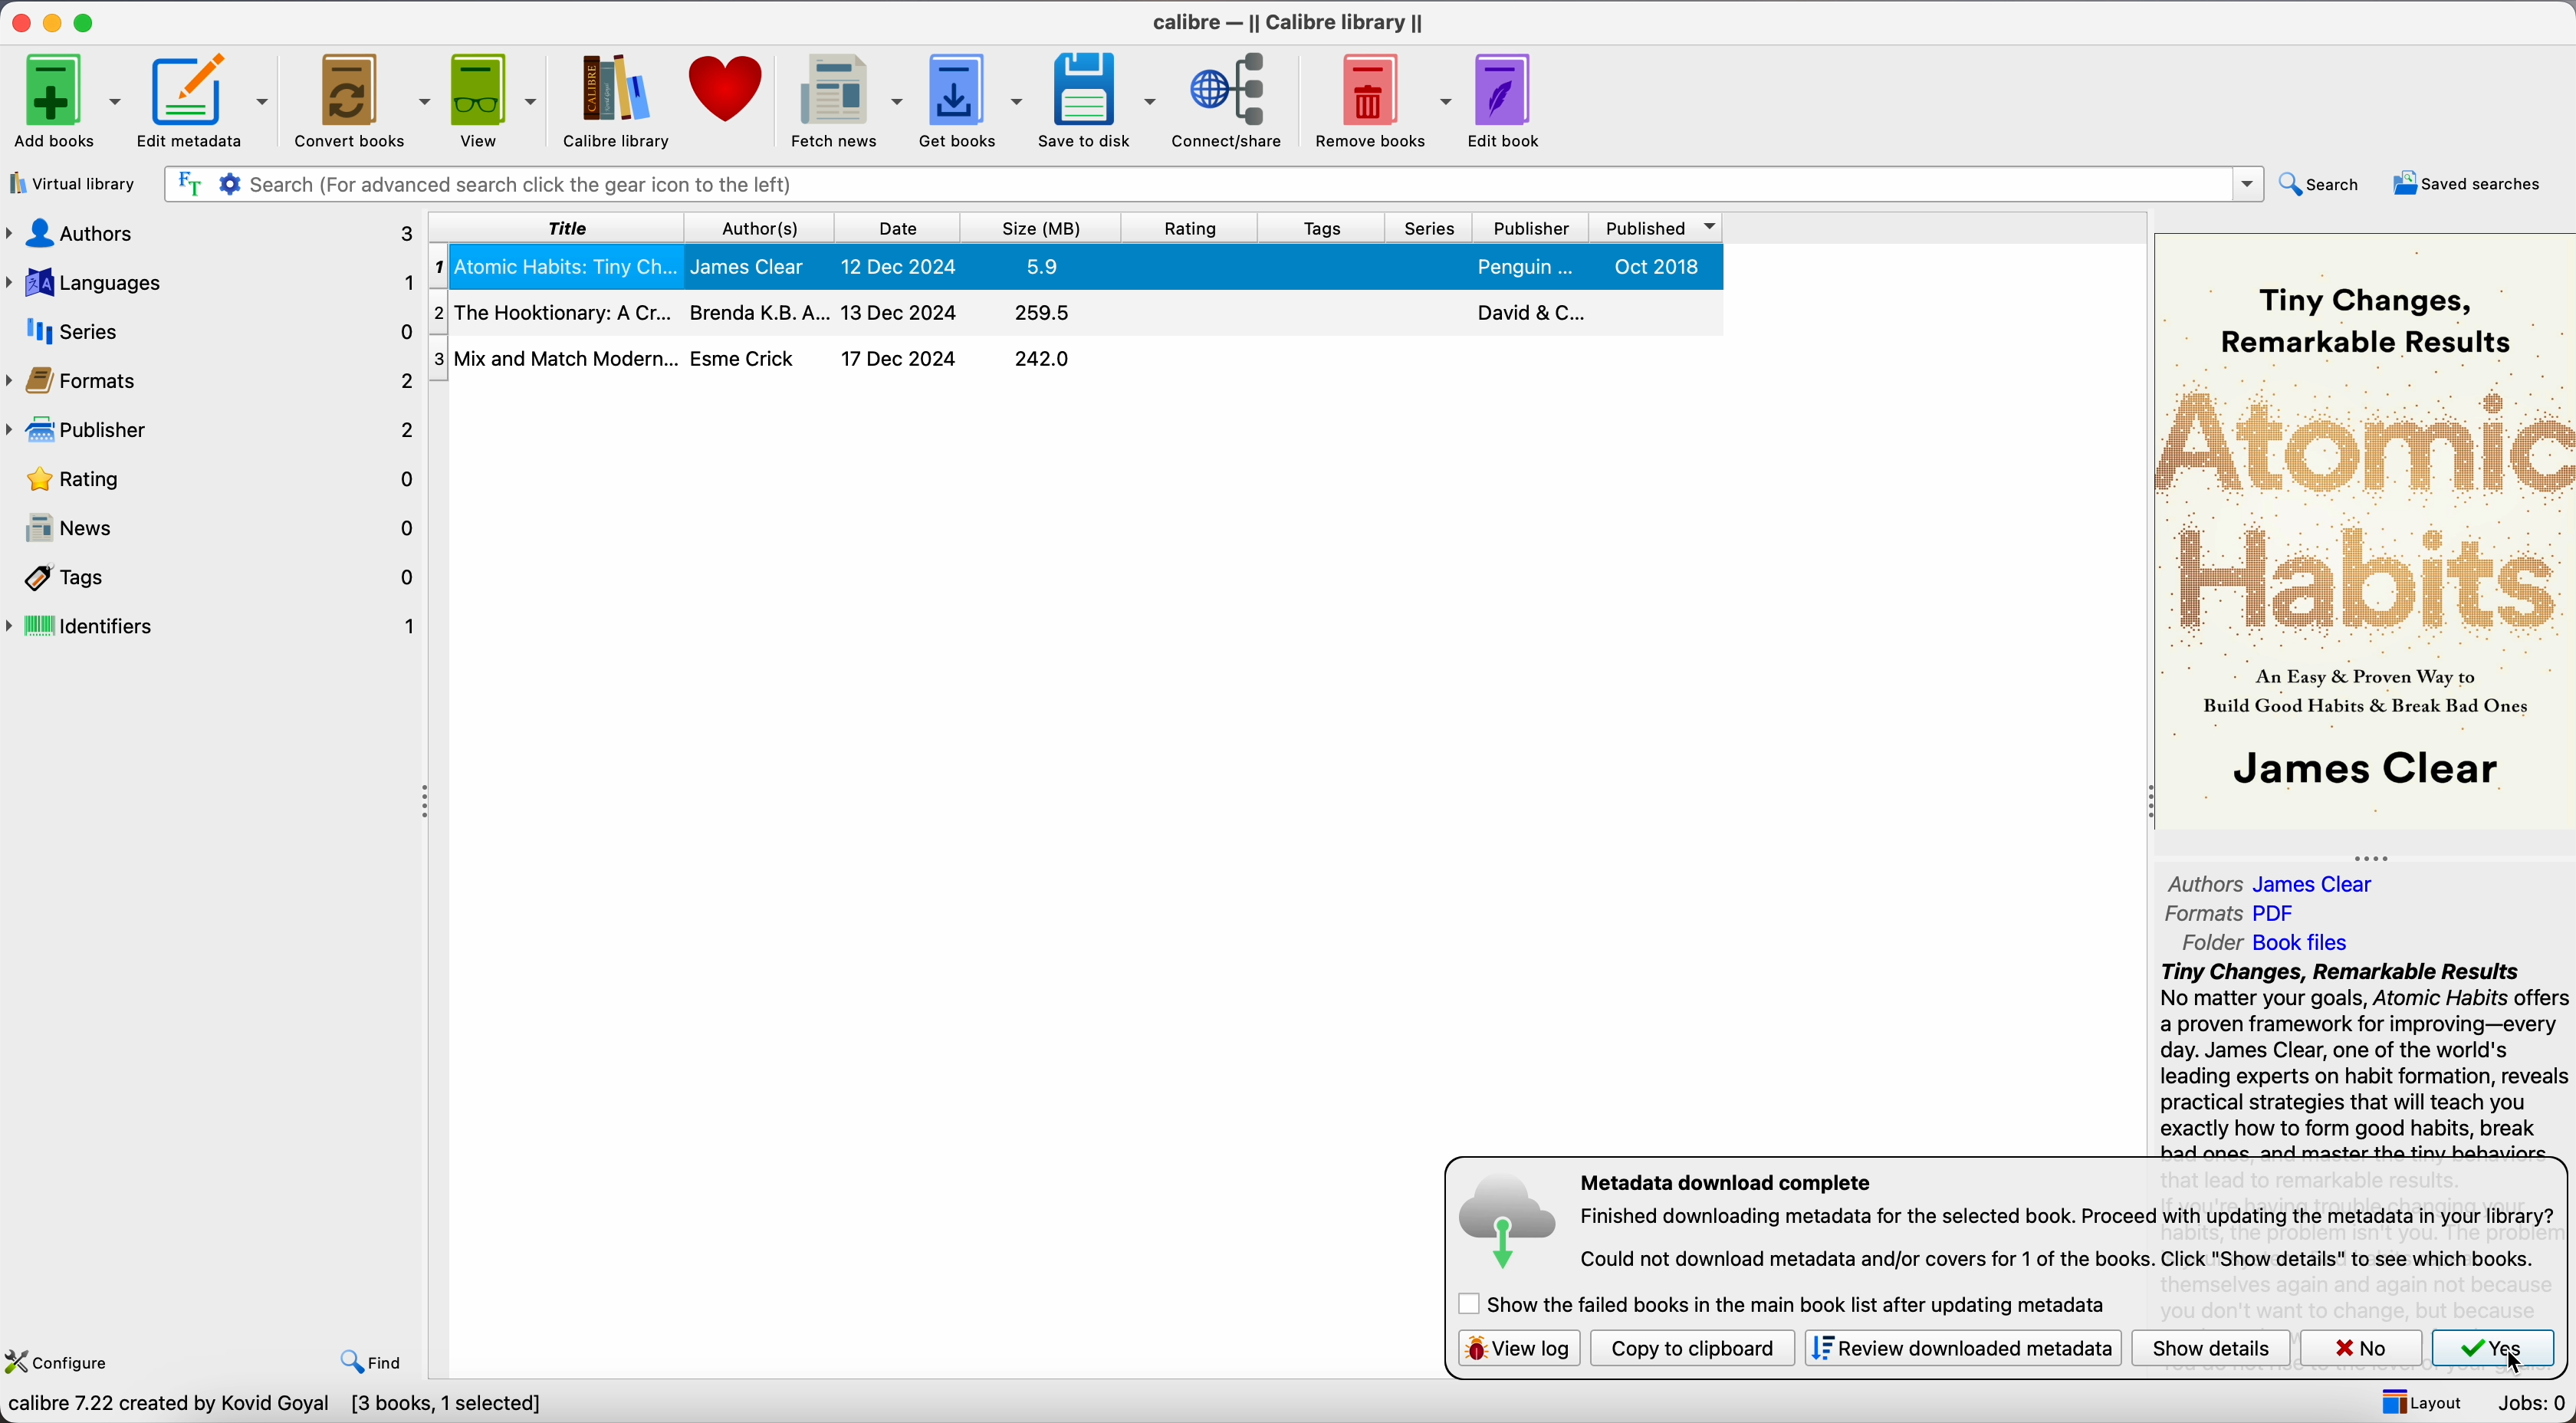 The height and width of the screenshot is (1423, 2576). I want to click on Formats PDF, so click(2231, 916).